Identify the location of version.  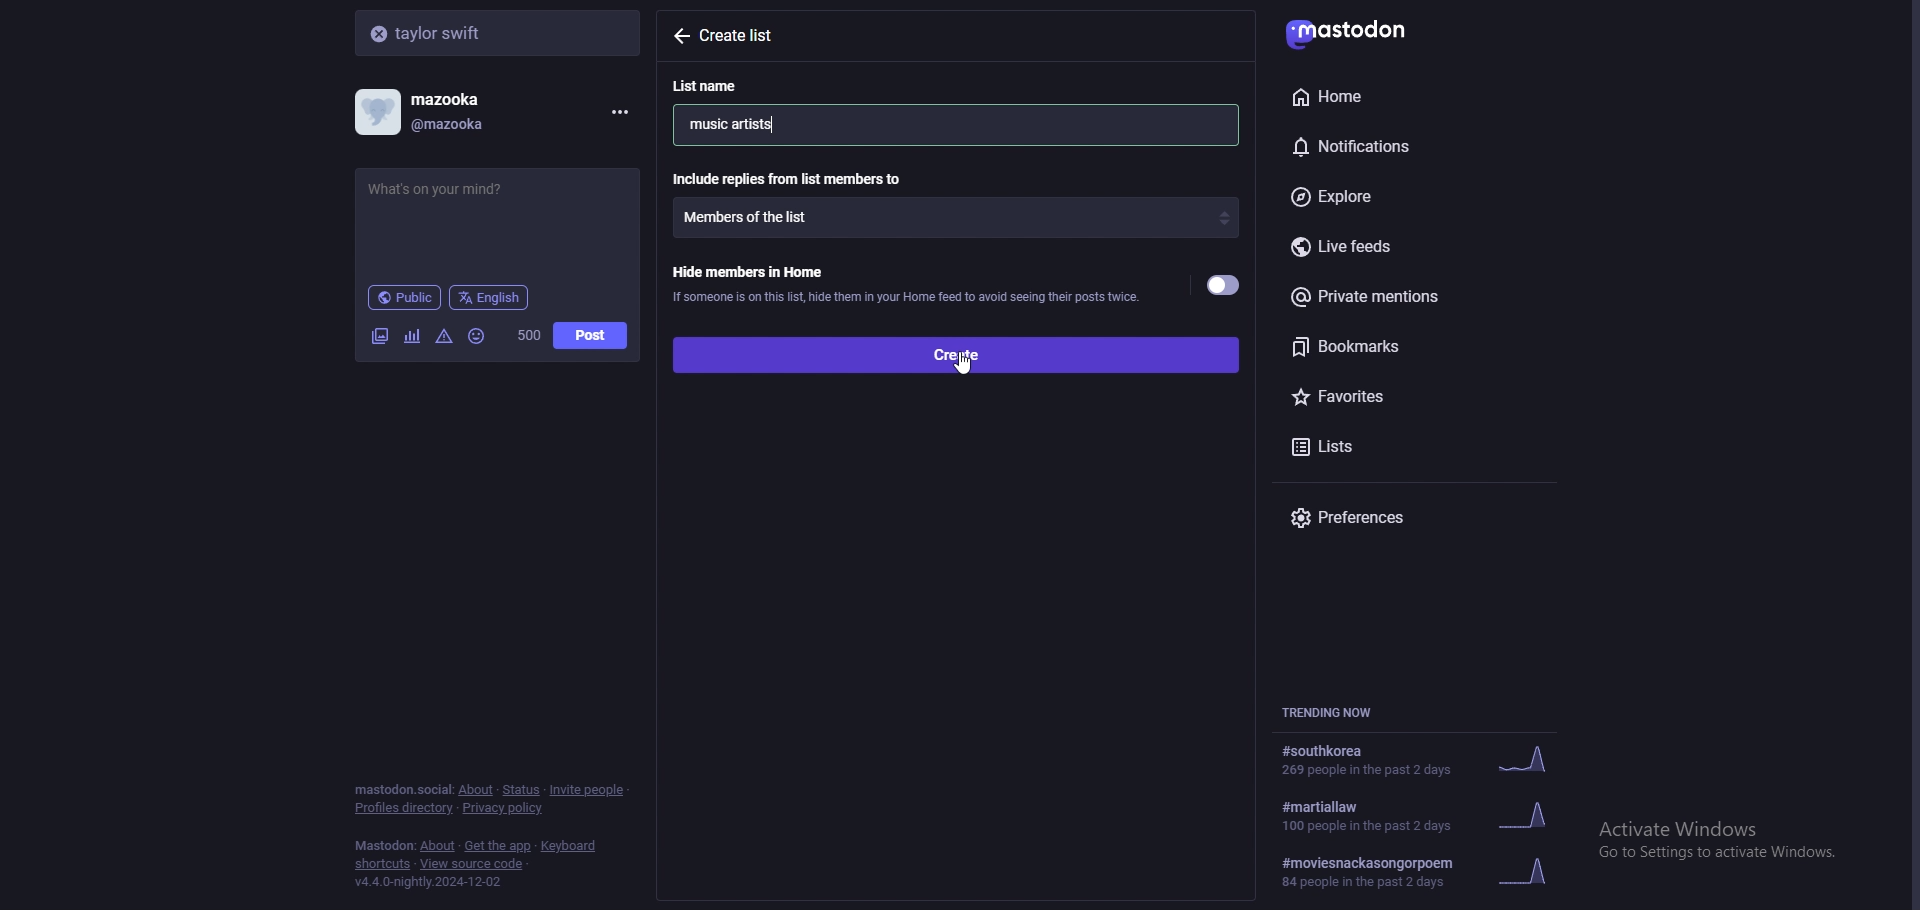
(427, 882).